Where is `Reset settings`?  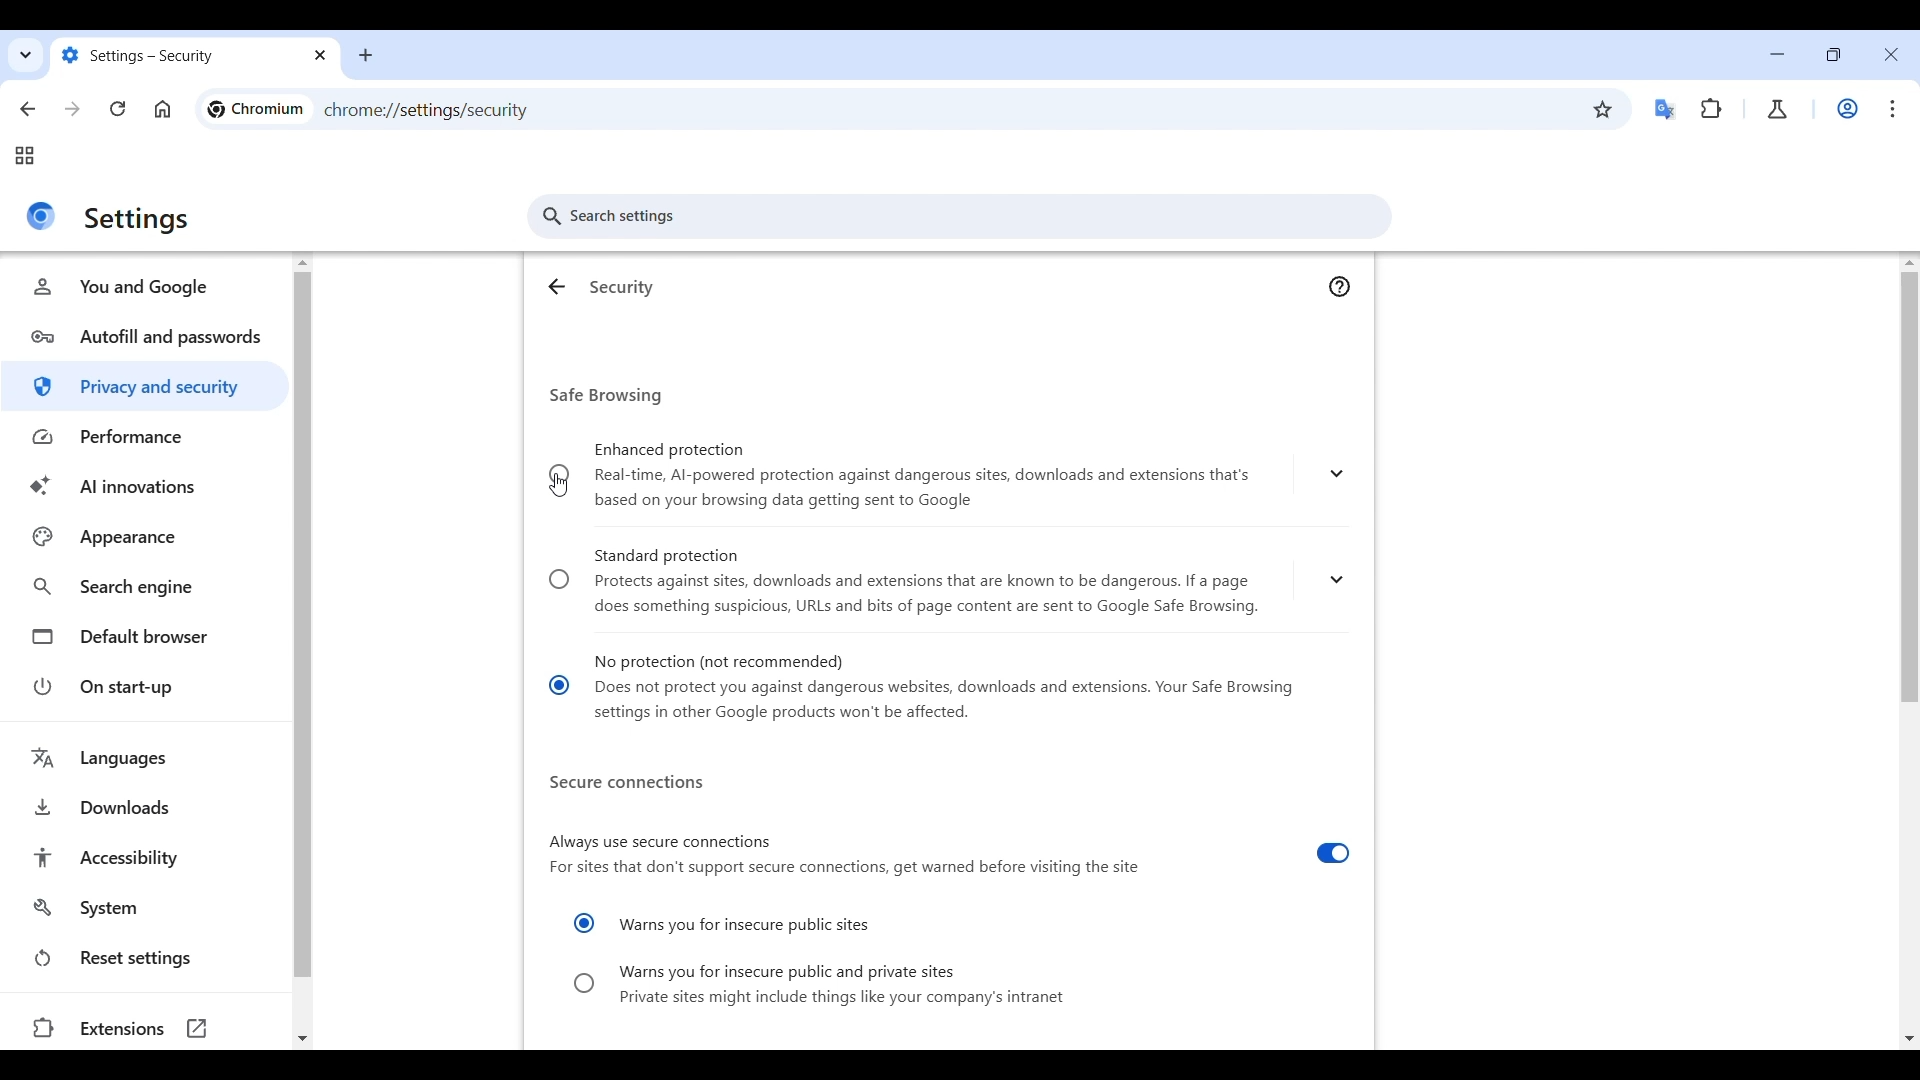 Reset settings is located at coordinates (147, 958).